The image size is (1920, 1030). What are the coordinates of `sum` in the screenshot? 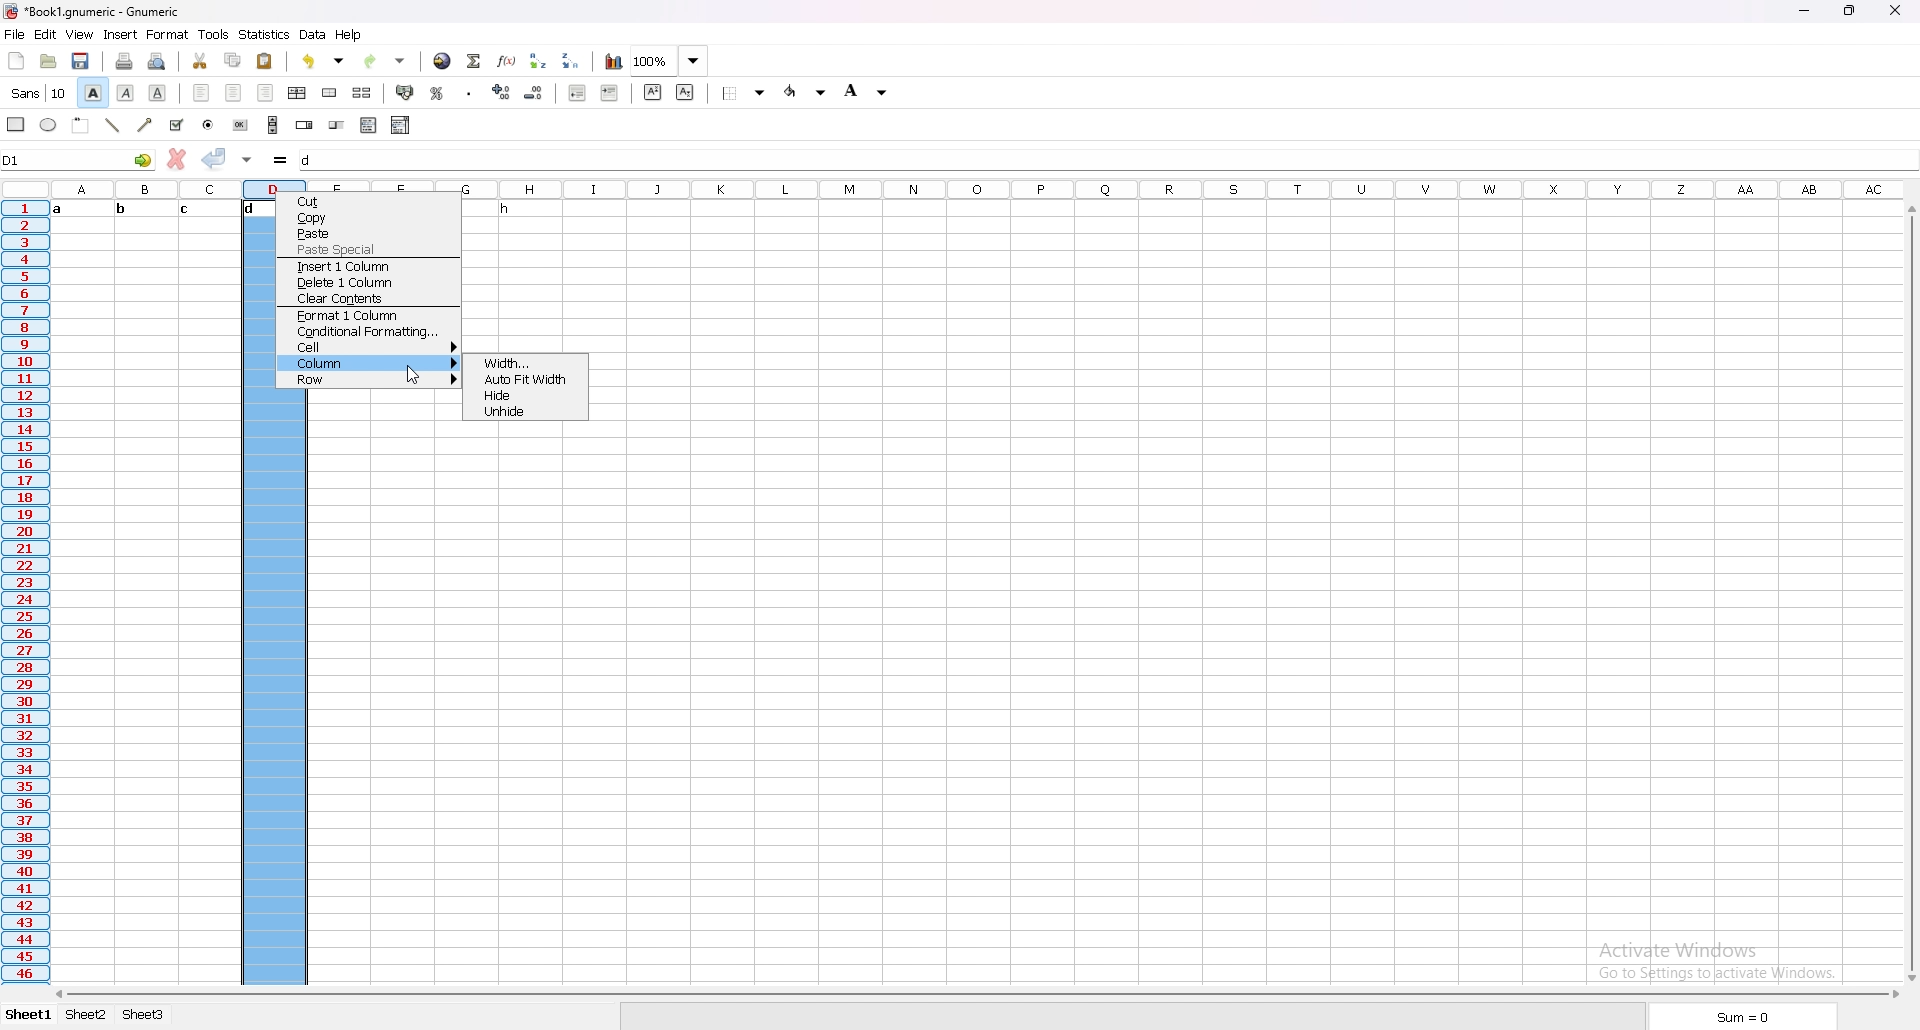 It's located at (1760, 1015).